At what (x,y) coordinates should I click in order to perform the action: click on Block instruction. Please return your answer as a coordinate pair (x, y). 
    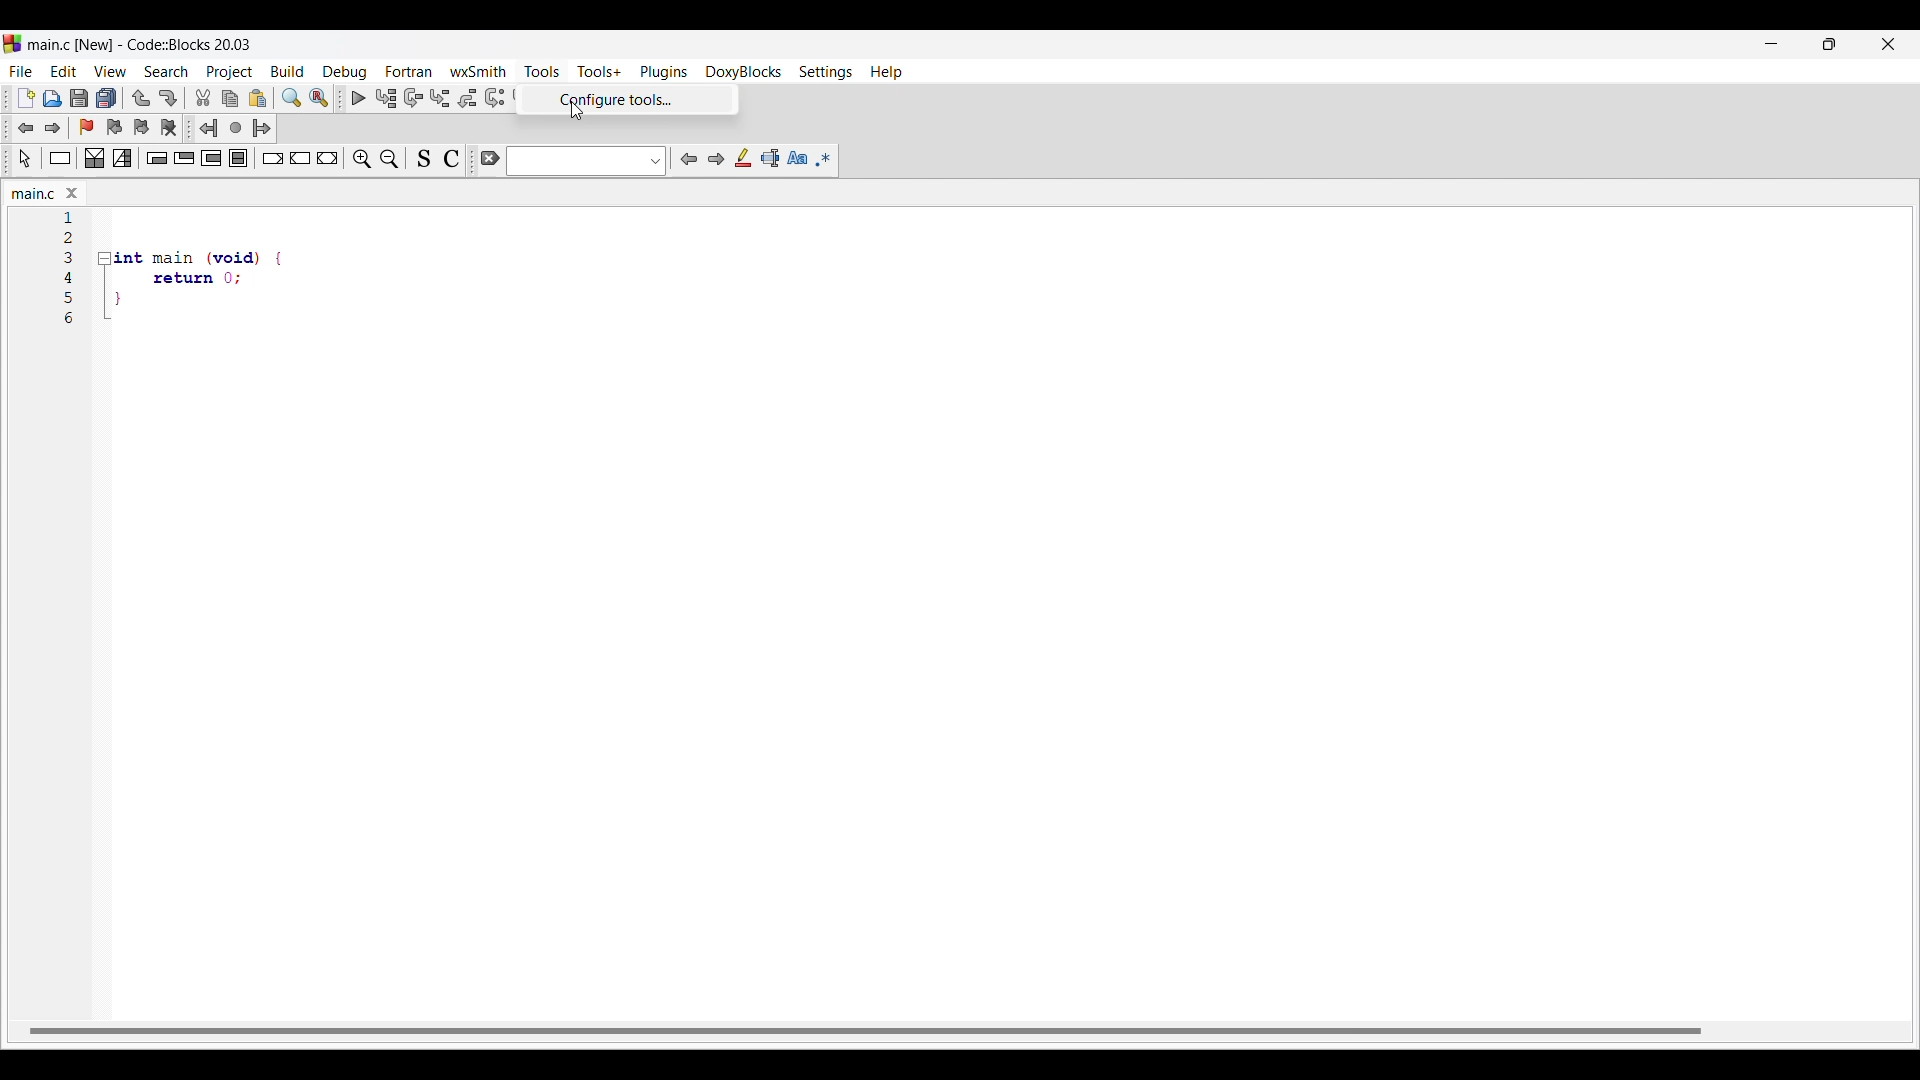
    Looking at the image, I should click on (239, 158).